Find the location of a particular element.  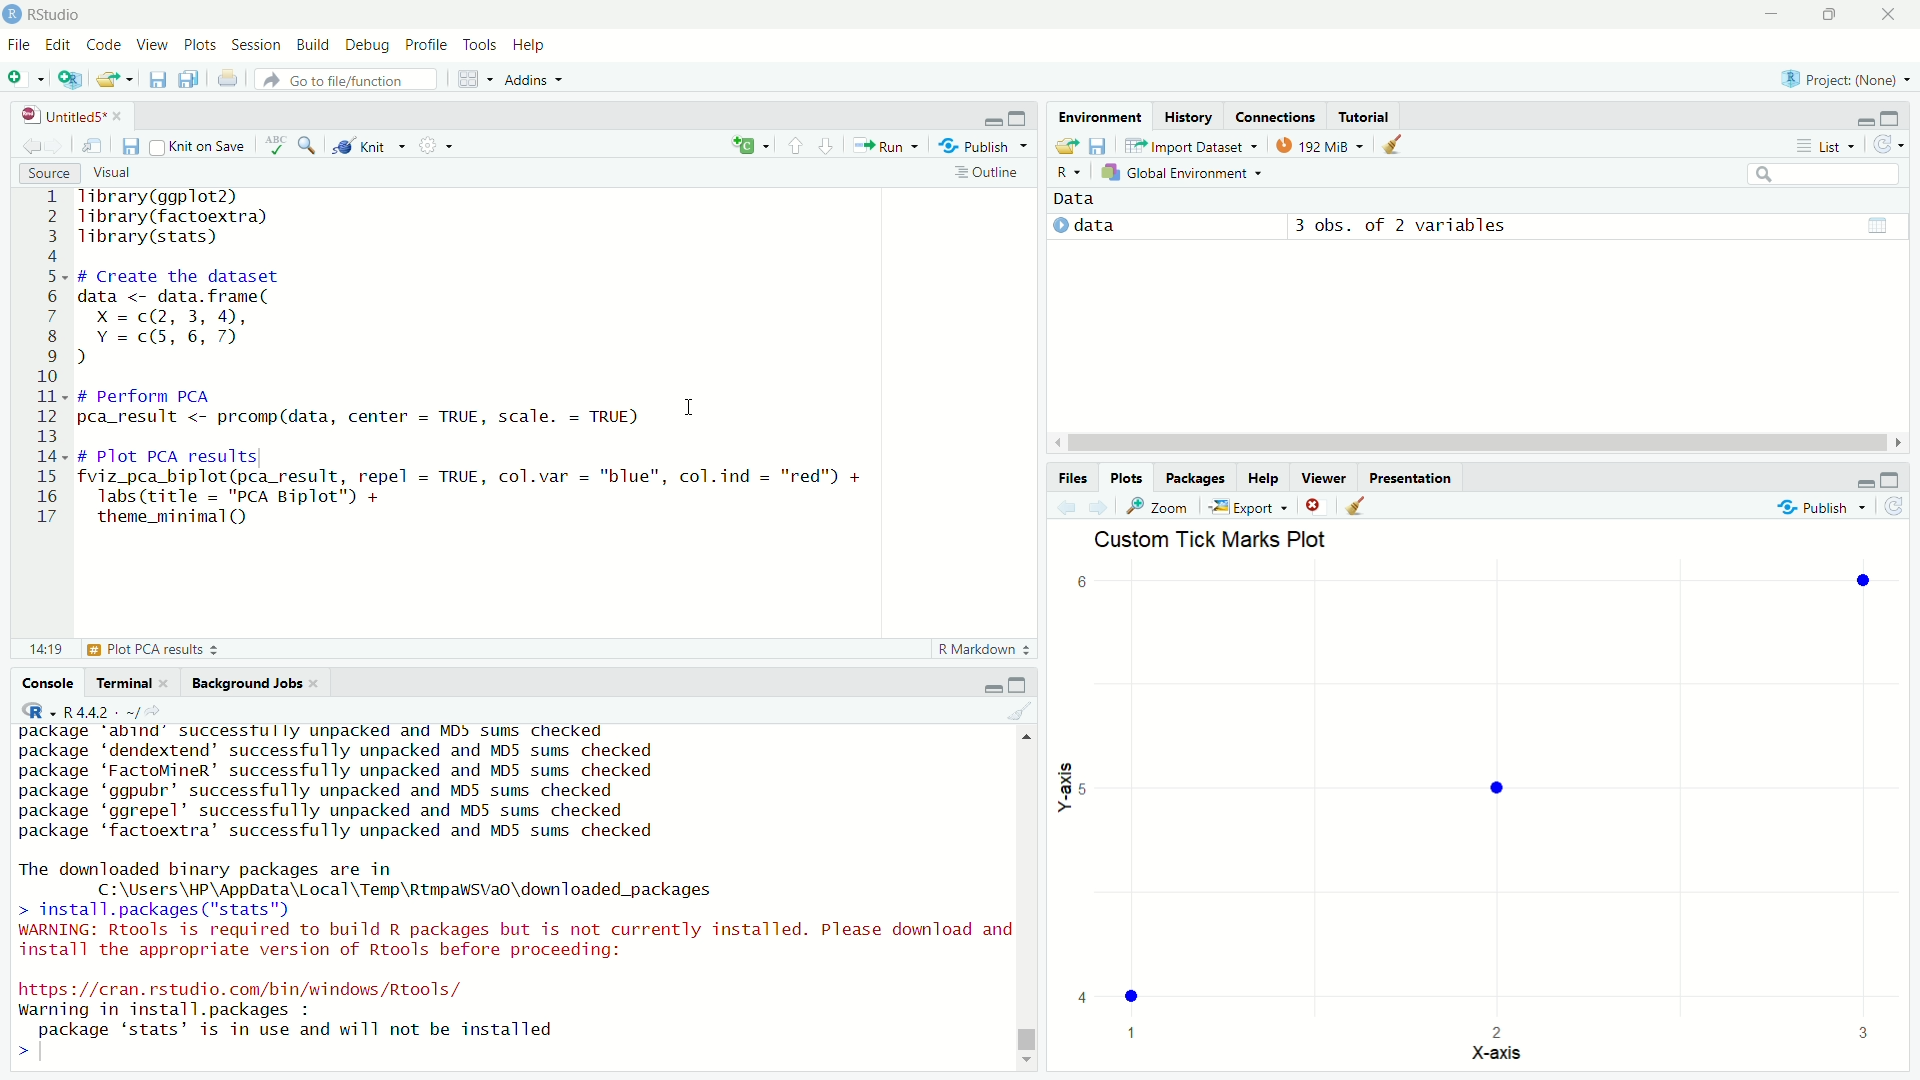

open an existing file is located at coordinates (115, 79).